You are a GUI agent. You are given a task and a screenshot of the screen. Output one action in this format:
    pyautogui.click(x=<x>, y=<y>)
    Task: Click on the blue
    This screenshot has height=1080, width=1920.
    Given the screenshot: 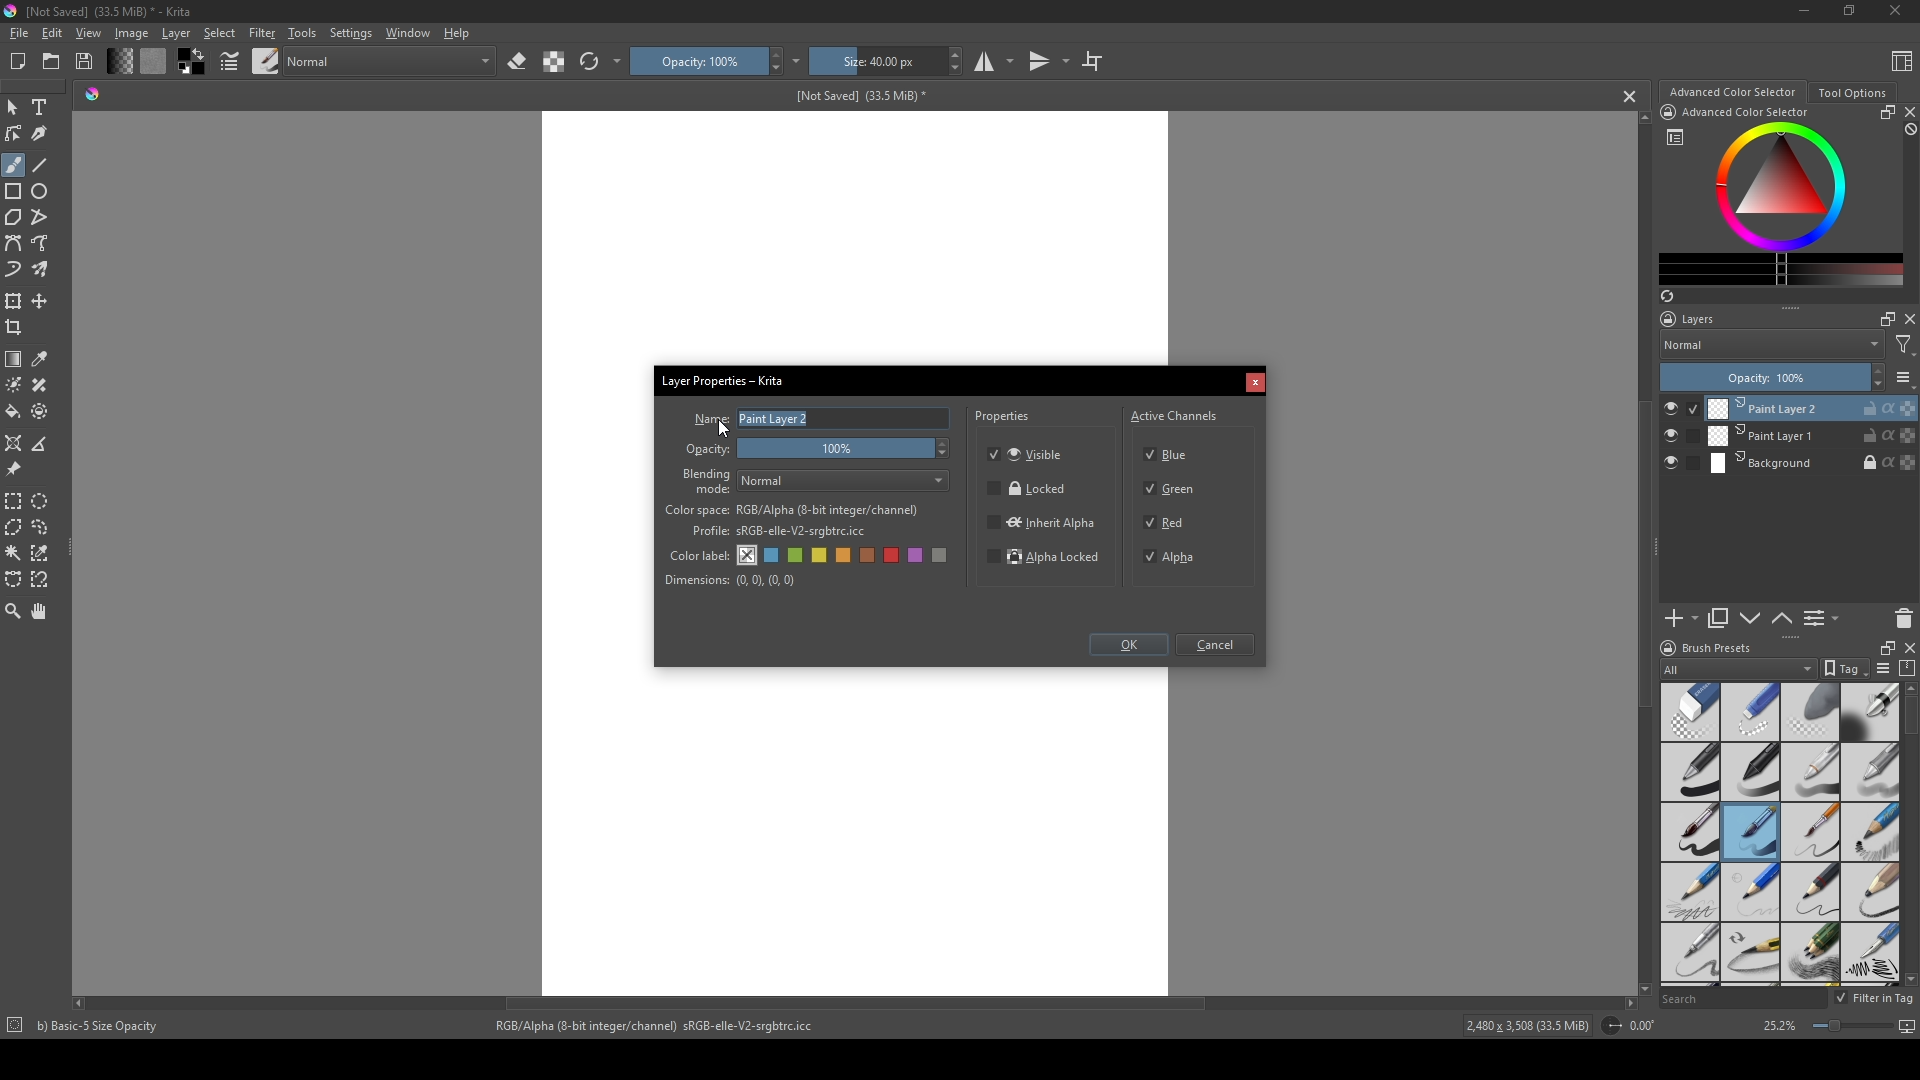 What is the action you would take?
    pyautogui.click(x=773, y=556)
    